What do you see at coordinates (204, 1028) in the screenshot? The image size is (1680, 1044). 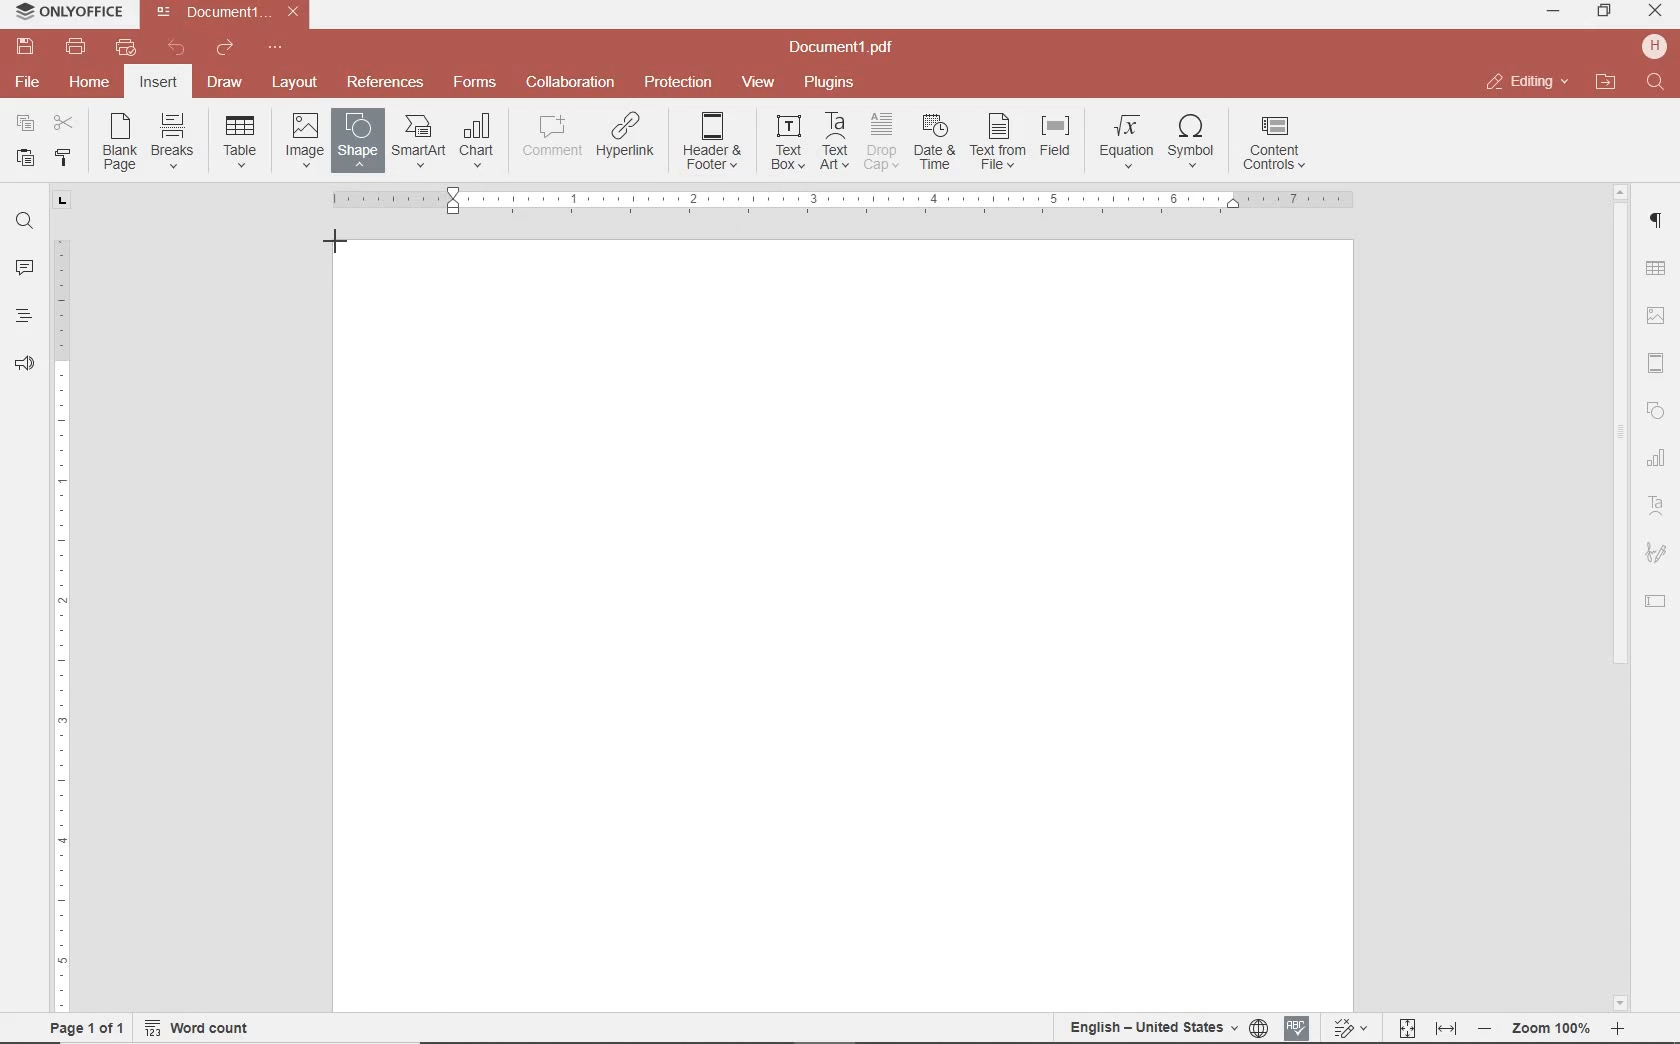 I see `word count` at bounding box center [204, 1028].